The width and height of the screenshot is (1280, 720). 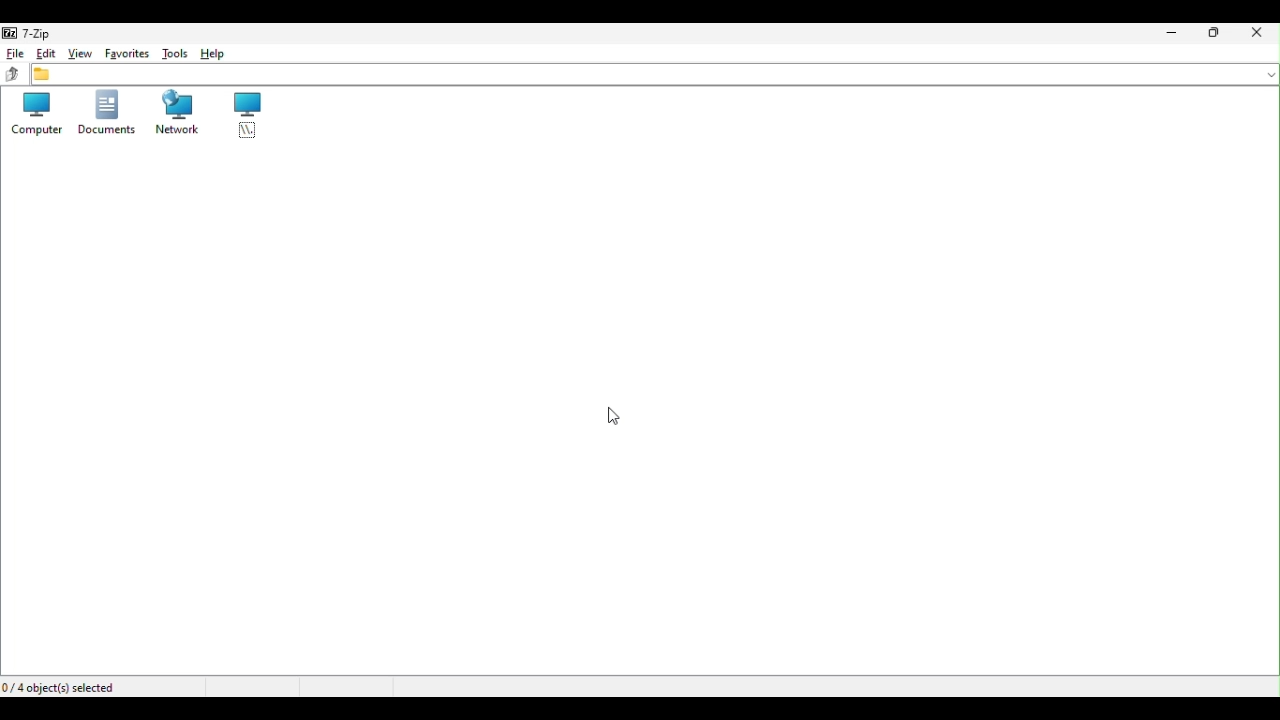 What do you see at coordinates (125, 54) in the screenshot?
I see `Favourite` at bounding box center [125, 54].